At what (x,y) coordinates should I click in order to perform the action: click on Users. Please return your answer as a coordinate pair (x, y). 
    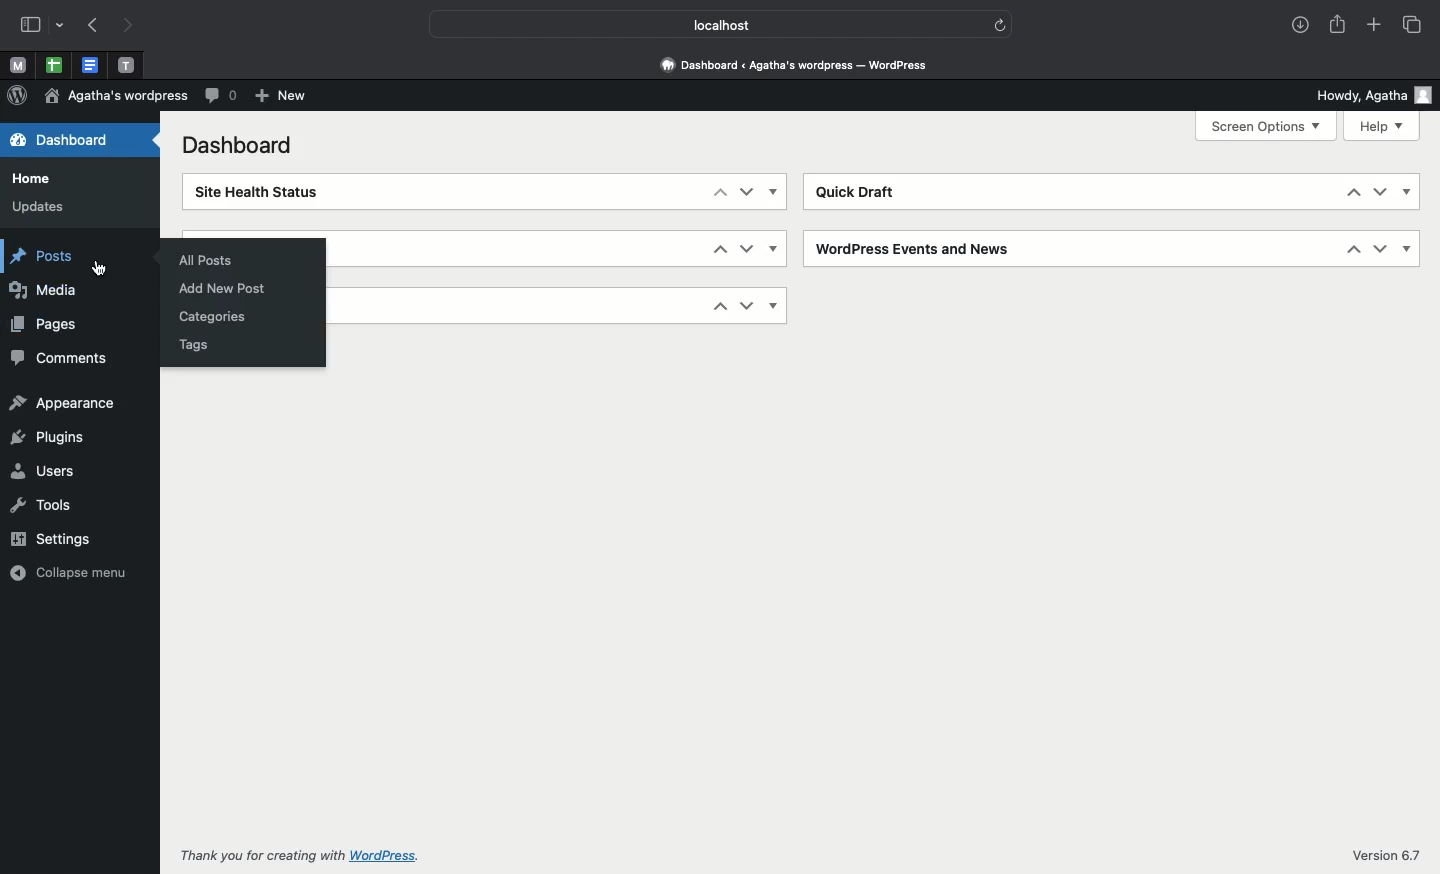
    Looking at the image, I should click on (53, 471).